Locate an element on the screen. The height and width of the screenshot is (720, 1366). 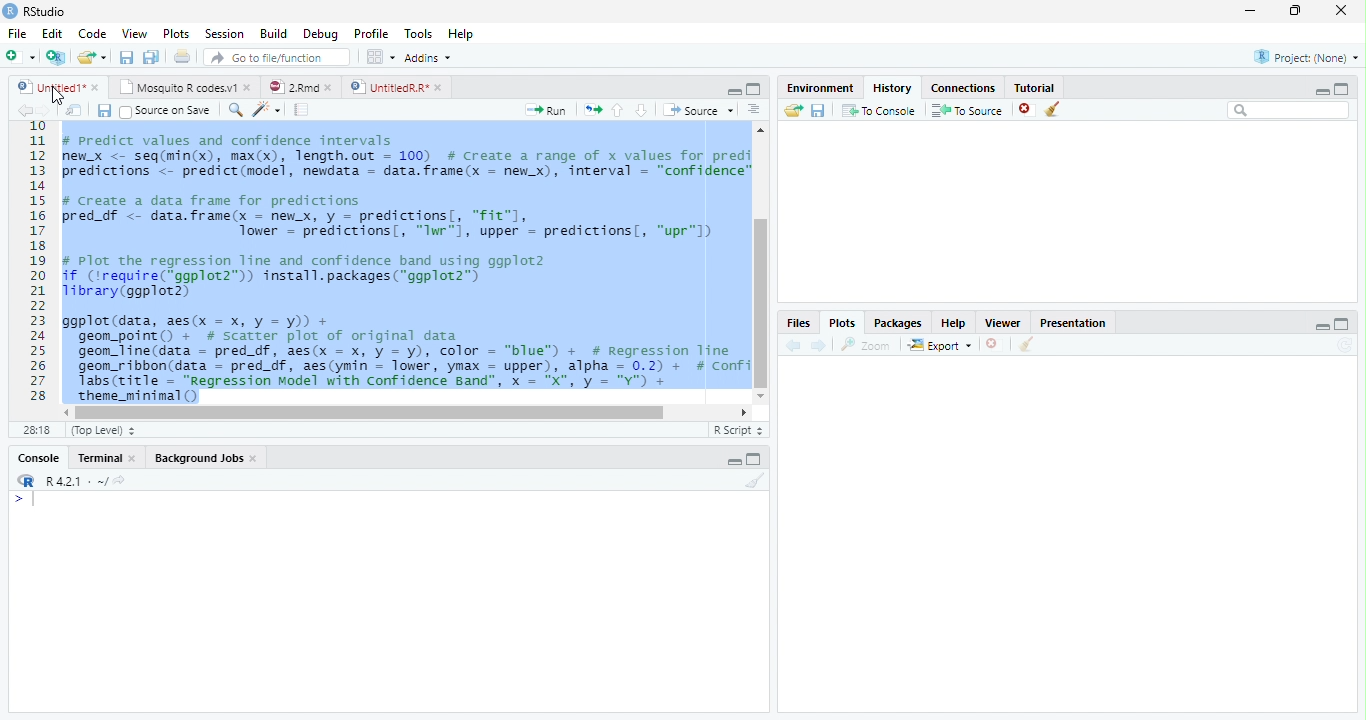
Create a project is located at coordinates (55, 57).